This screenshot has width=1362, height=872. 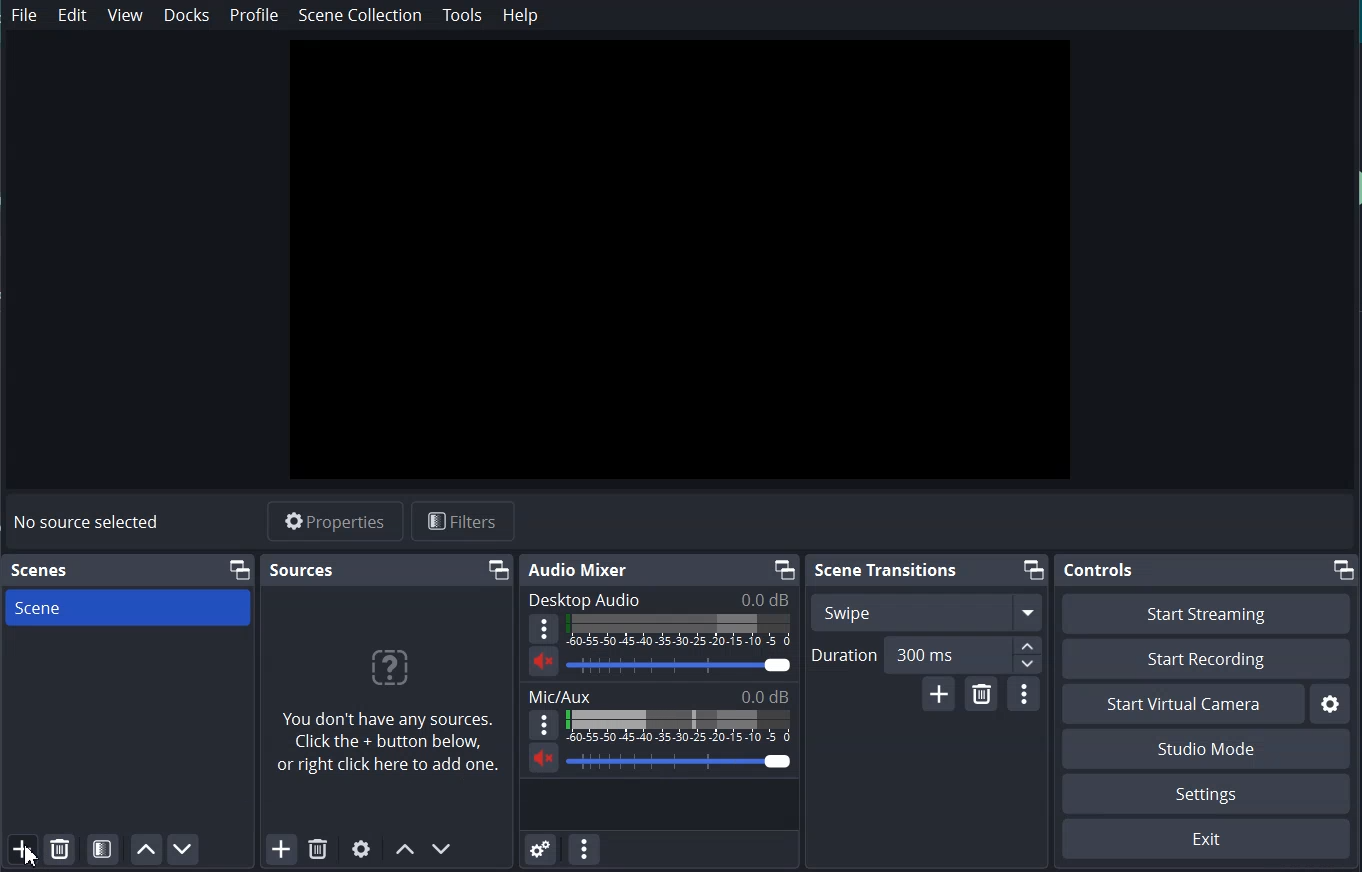 What do you see at coordinates (337, 521) in the screenshot?
I see `Properties` at bounding box center [337, 521].